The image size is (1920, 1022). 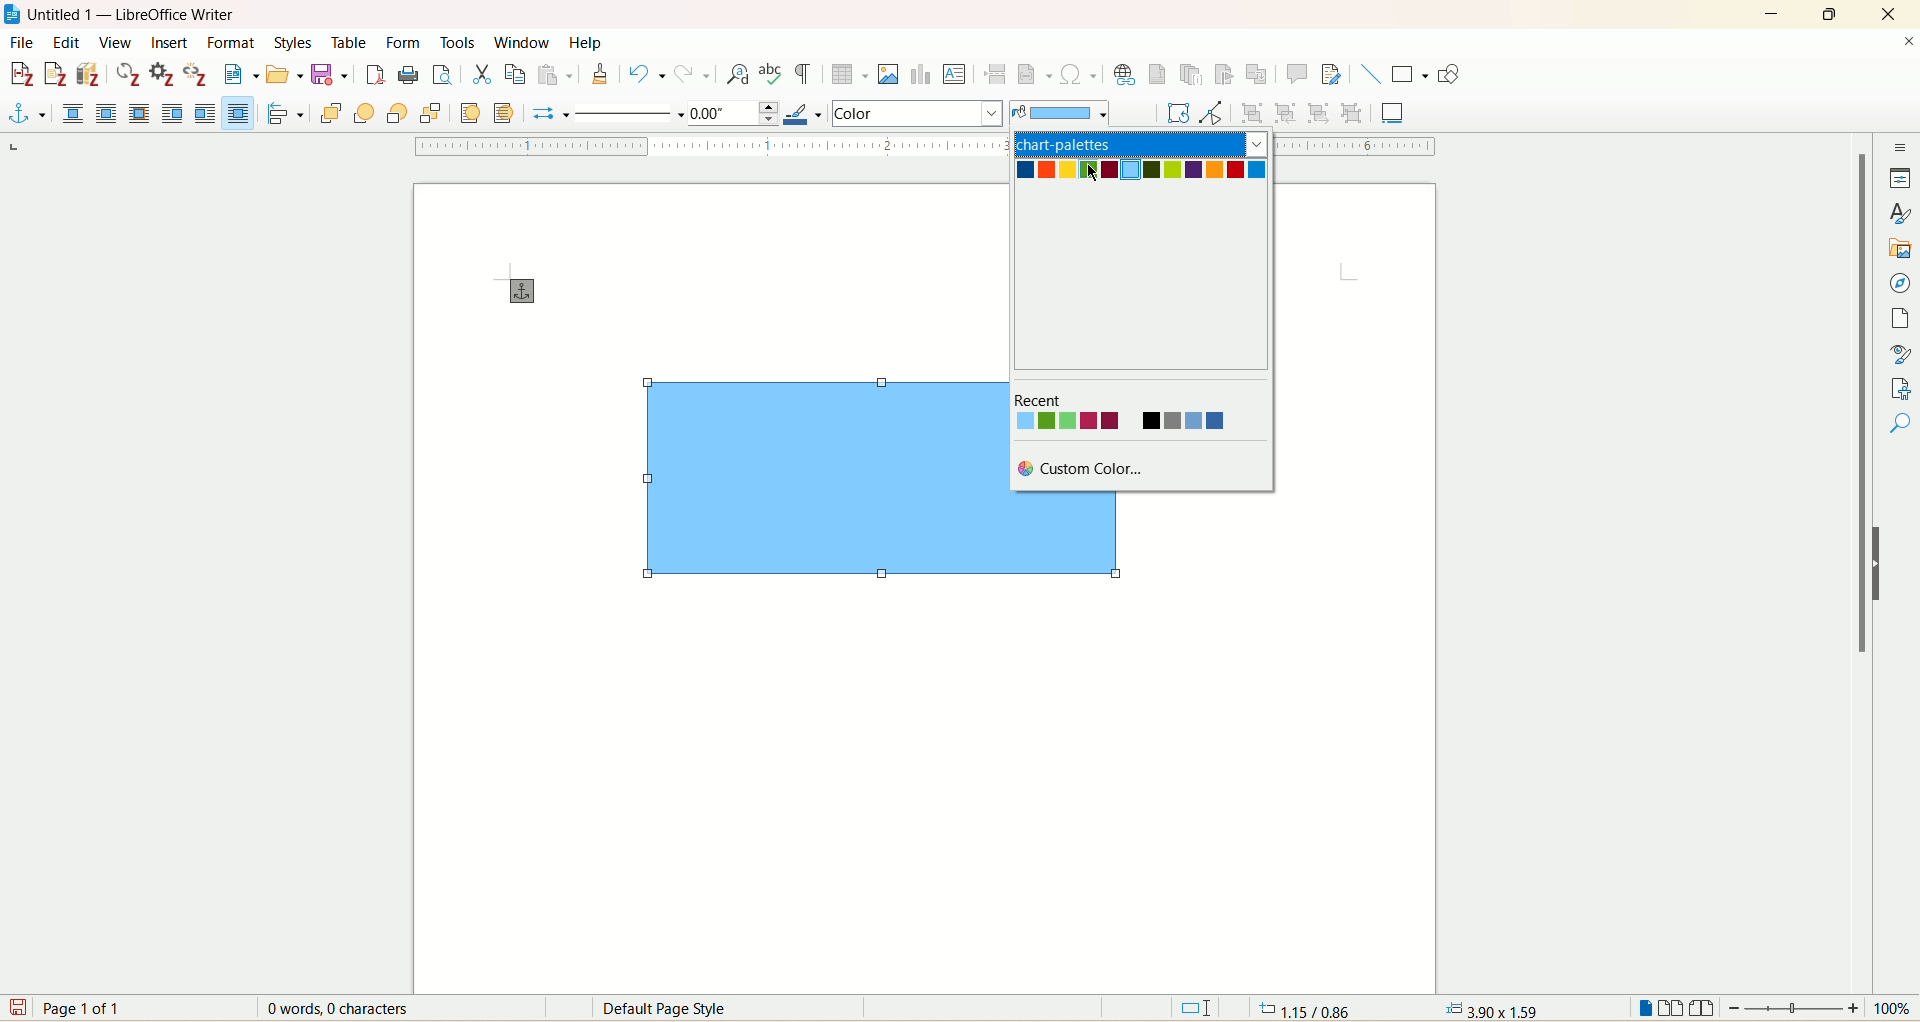 What do you see at coordinates (772, 76) in the screenshot?
I see `spelling` at bounding box center [772, 76].